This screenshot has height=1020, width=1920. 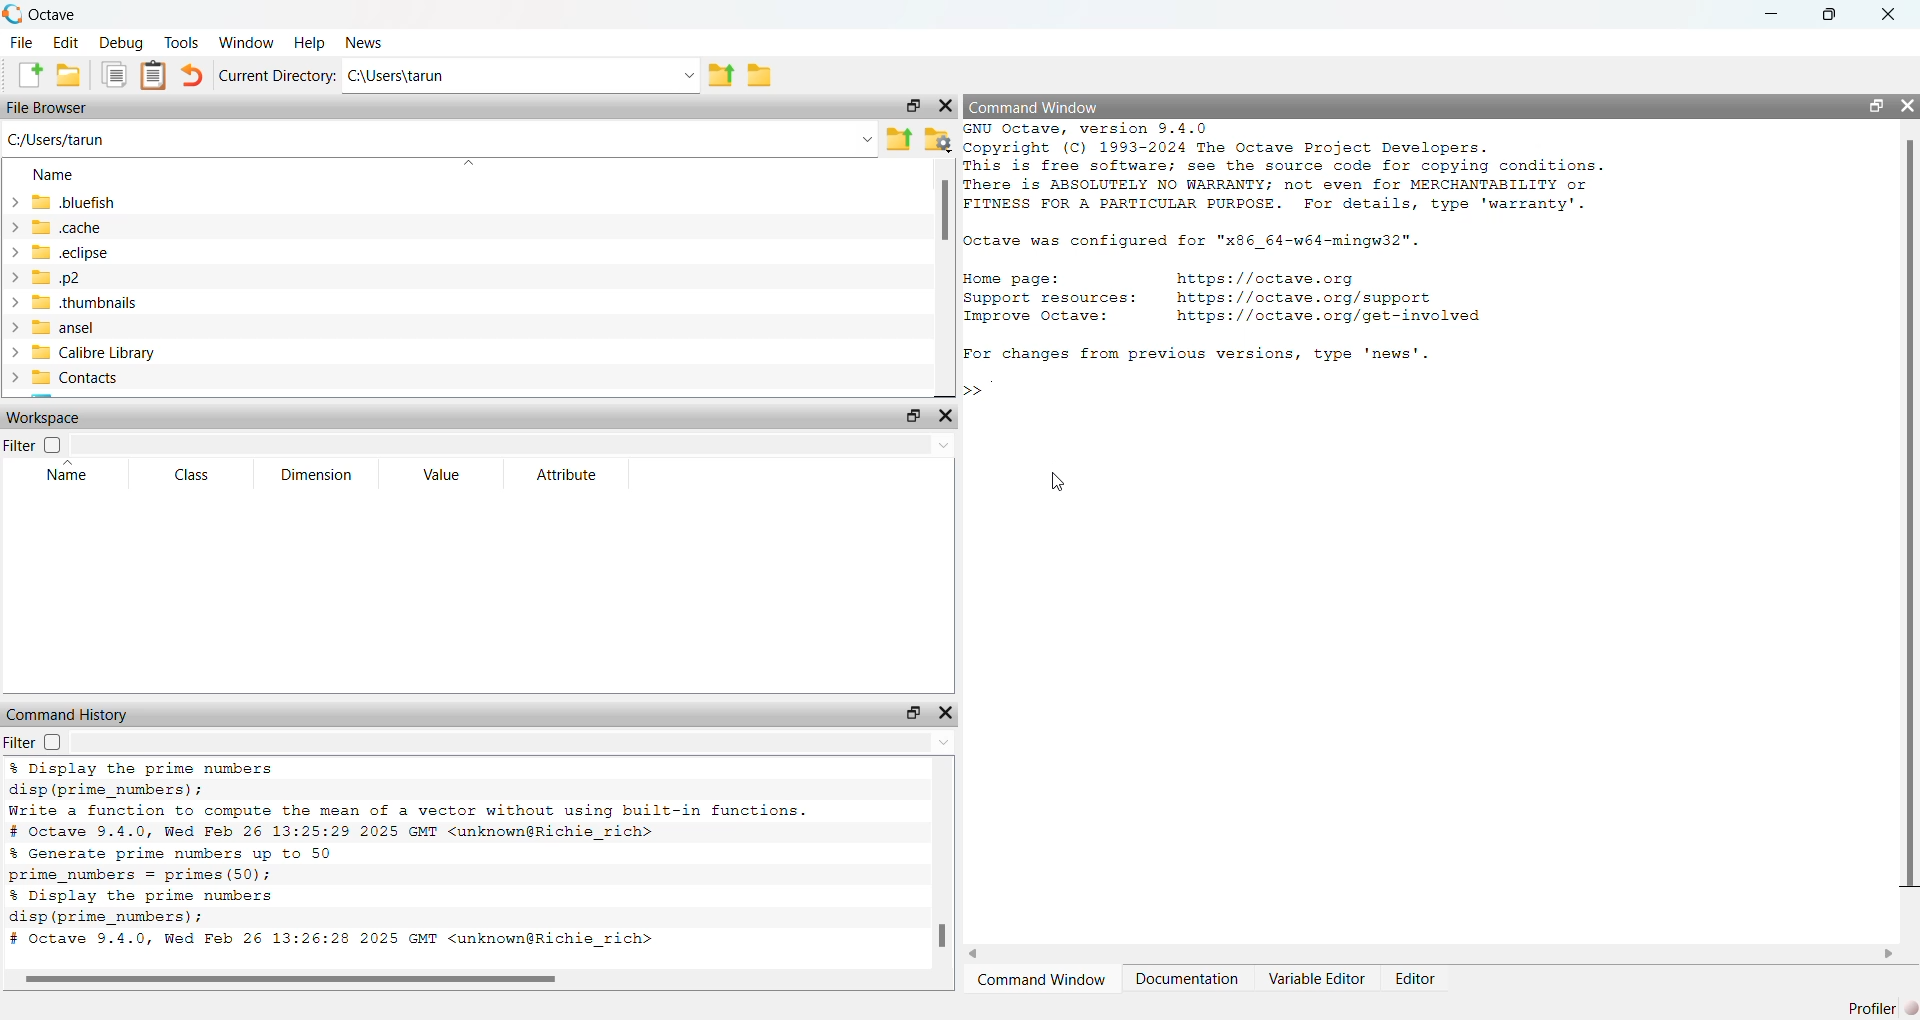 What do you see at coordinates (68, 715) in the screenshot?
I see `Command History` at bounding box center [68, 715].